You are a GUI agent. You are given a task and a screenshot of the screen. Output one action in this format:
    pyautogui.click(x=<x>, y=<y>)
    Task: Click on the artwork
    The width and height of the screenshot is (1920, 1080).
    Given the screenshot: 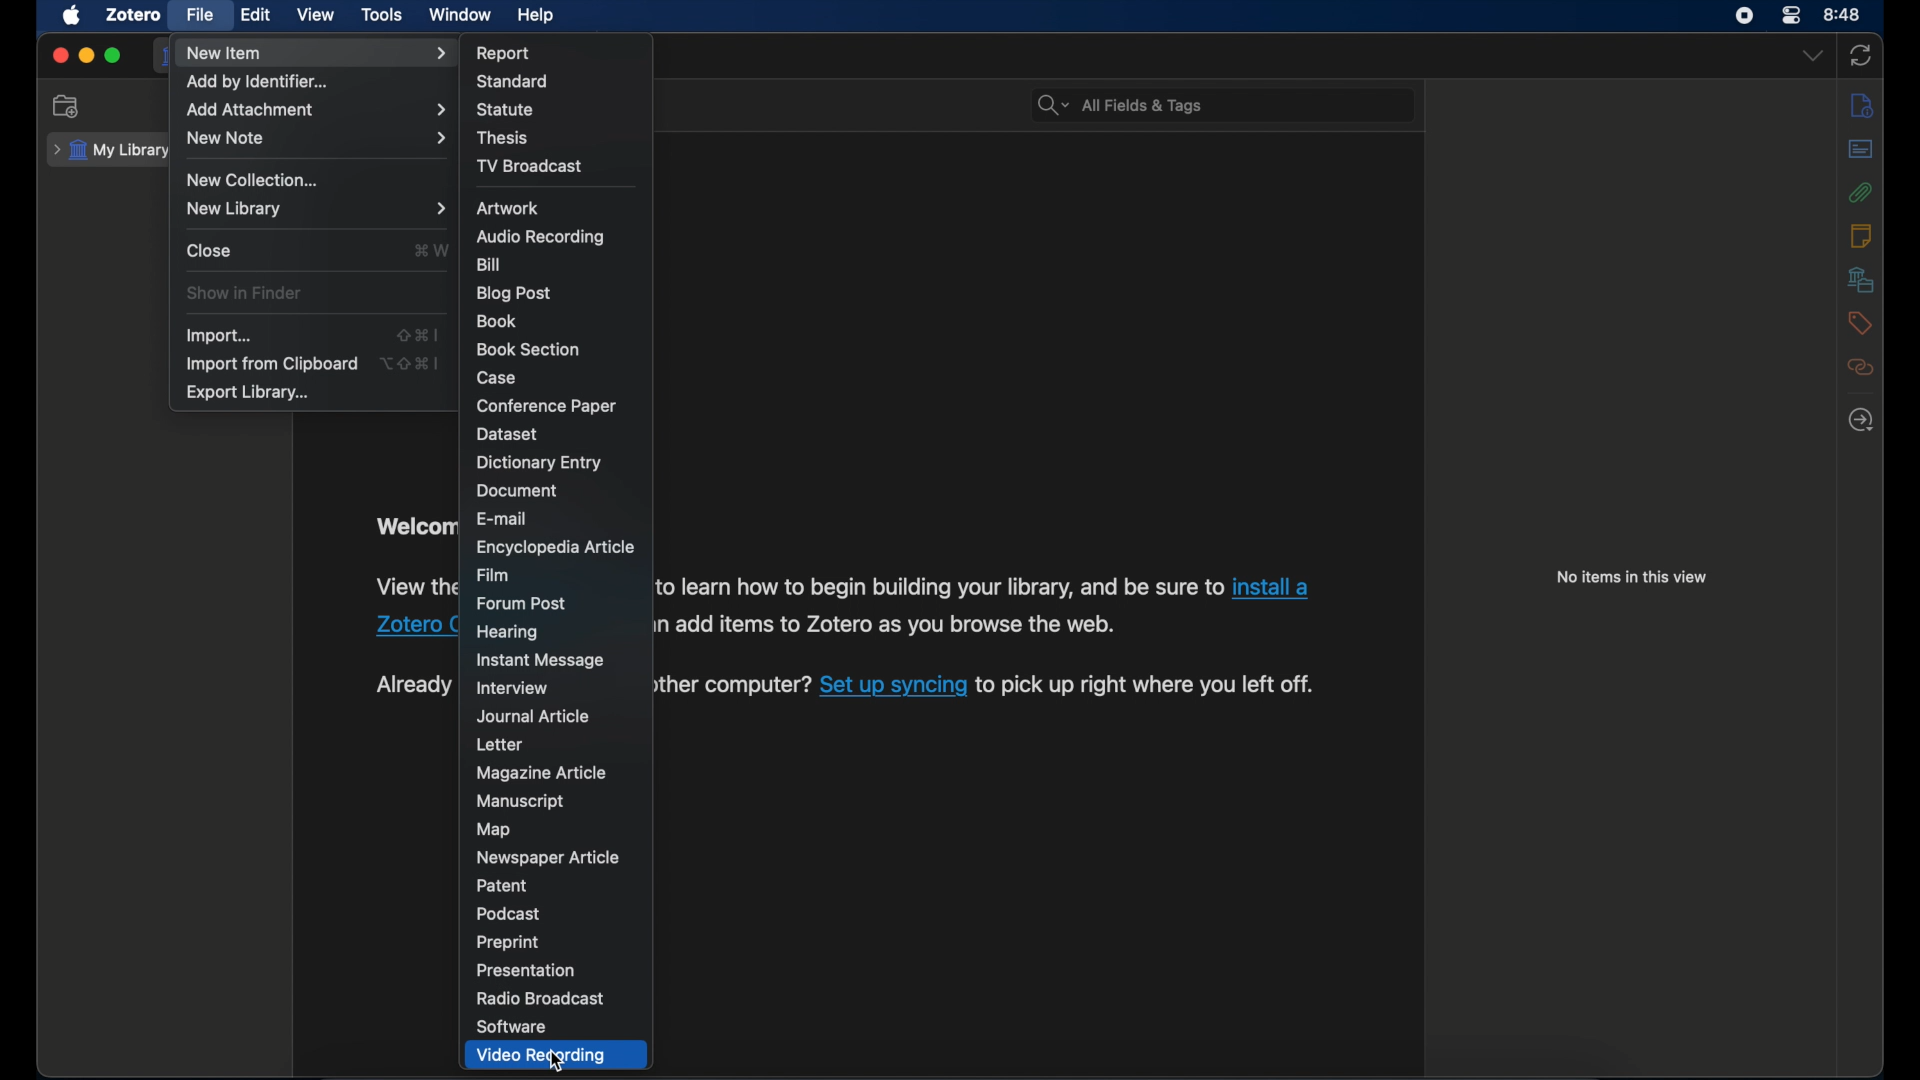 What is the action you would take?
    pyautogui.click(x=509, y=208)
    